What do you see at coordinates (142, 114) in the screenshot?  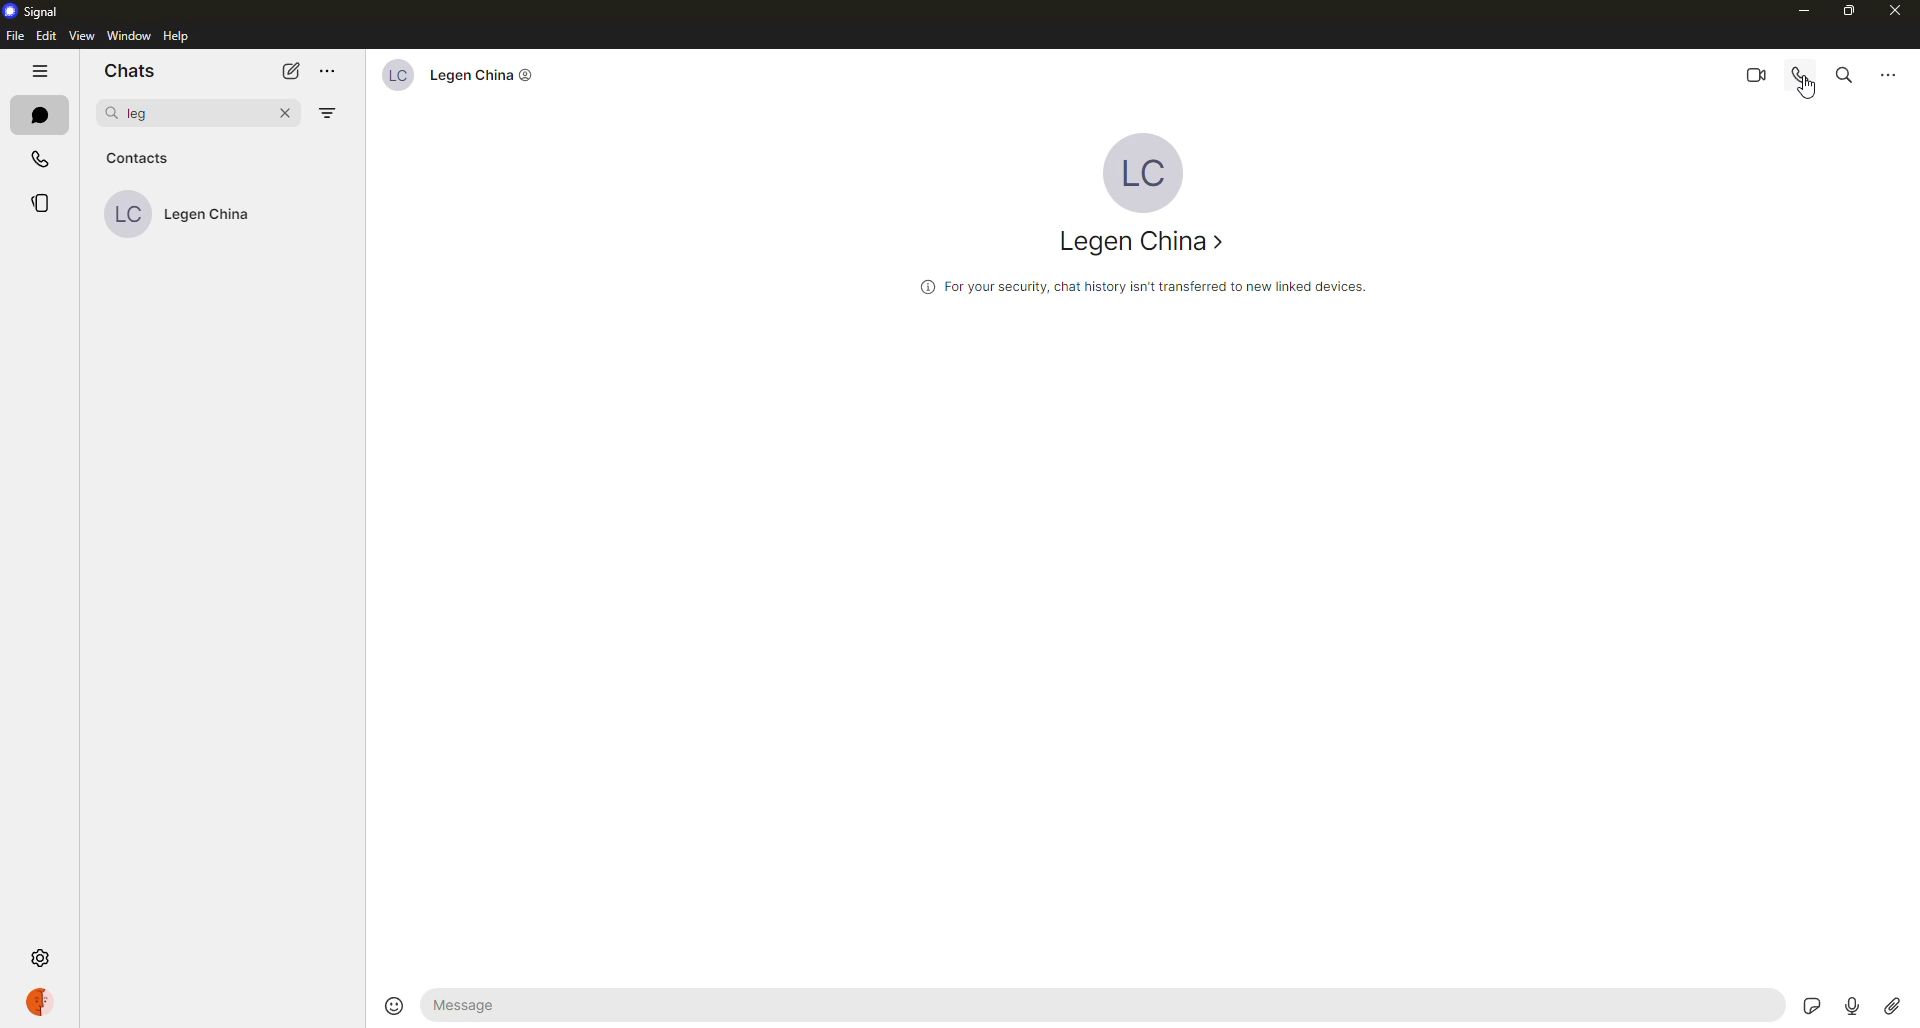 I see `leg` at bounding box center [142, 114].